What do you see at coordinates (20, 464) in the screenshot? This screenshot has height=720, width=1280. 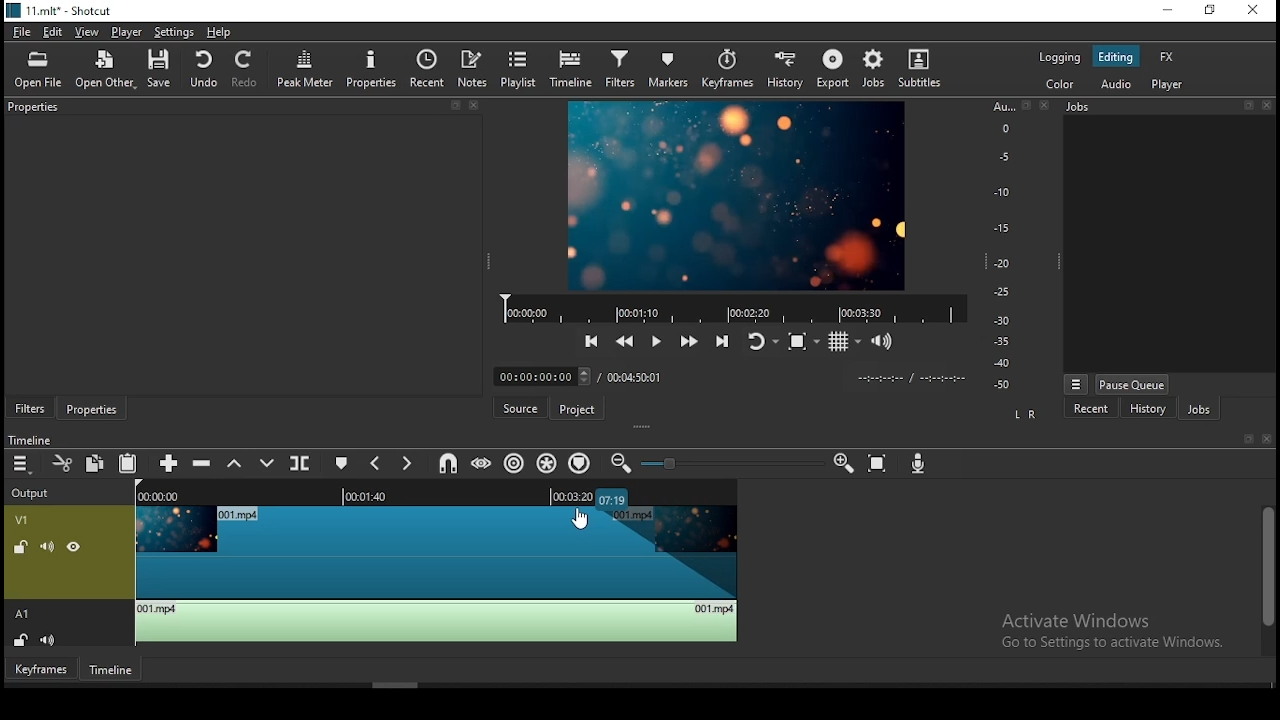 I see `timeline menu` at bounding box center [20, 464].